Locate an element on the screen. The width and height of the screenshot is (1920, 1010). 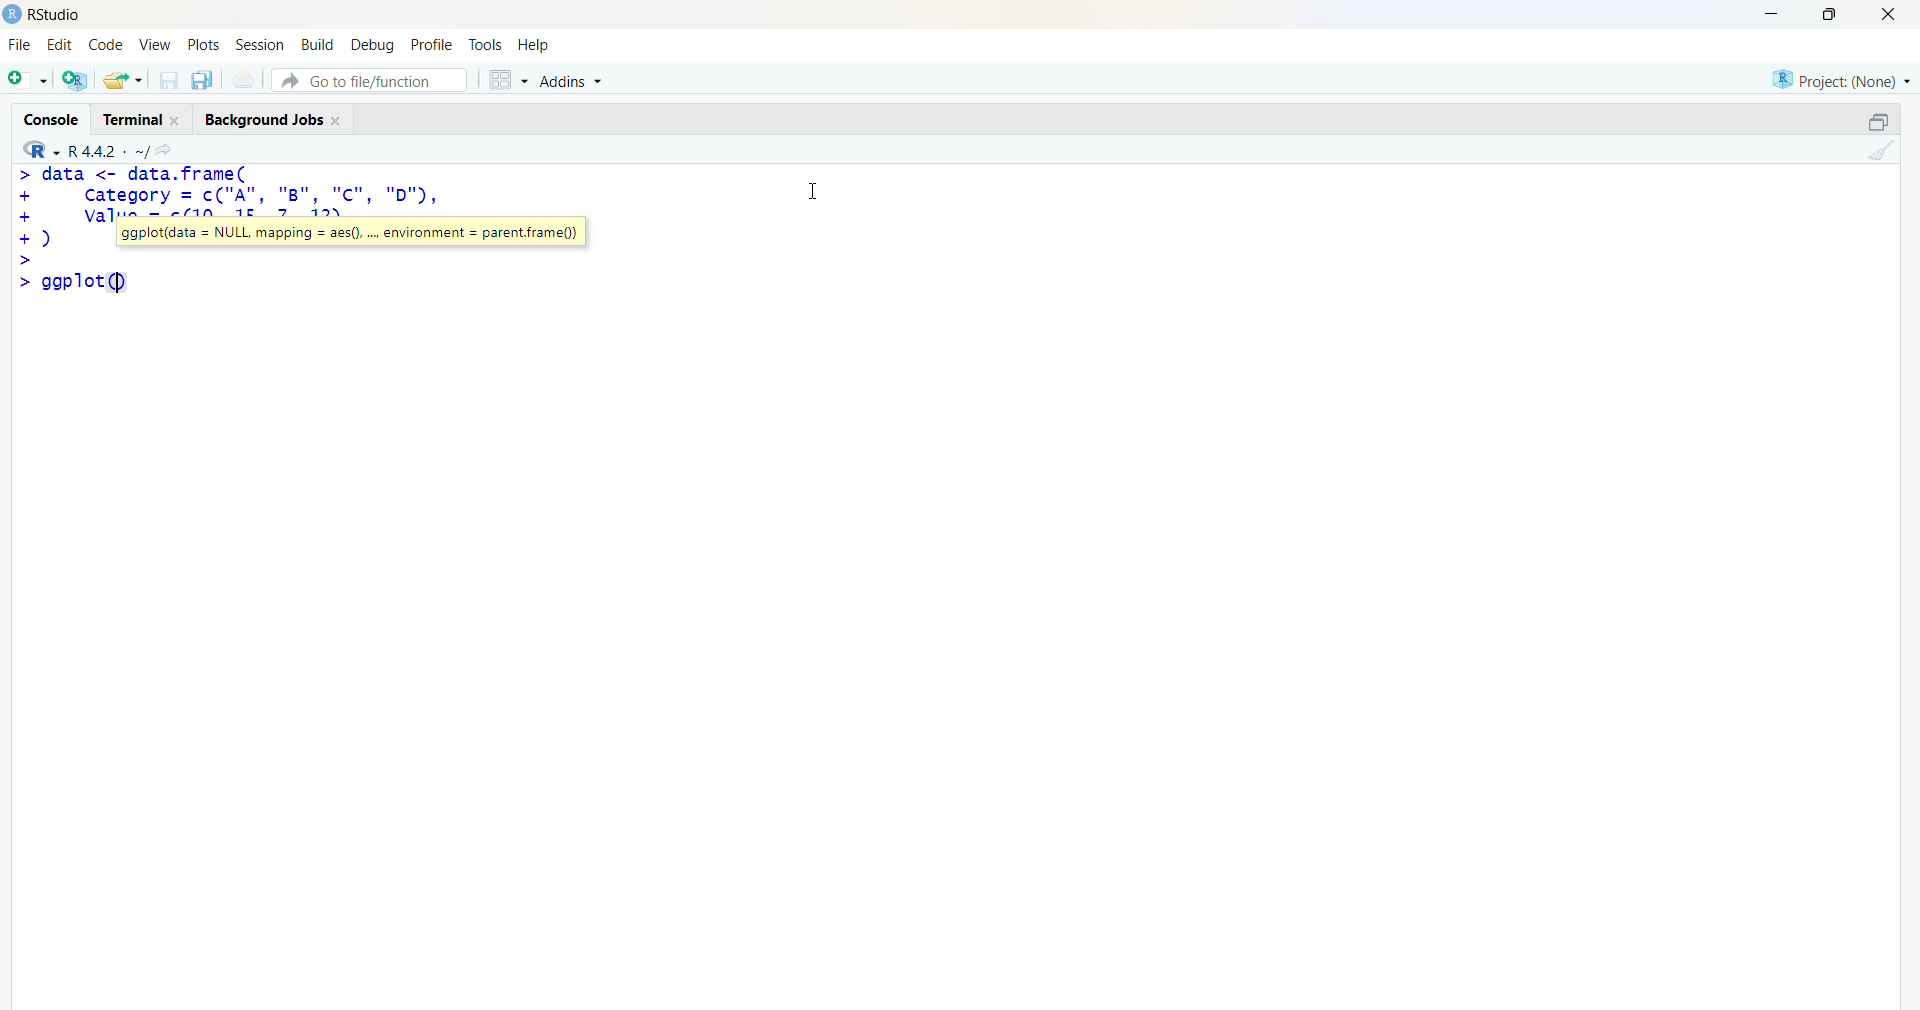
File is located at coordinates (20, 45).